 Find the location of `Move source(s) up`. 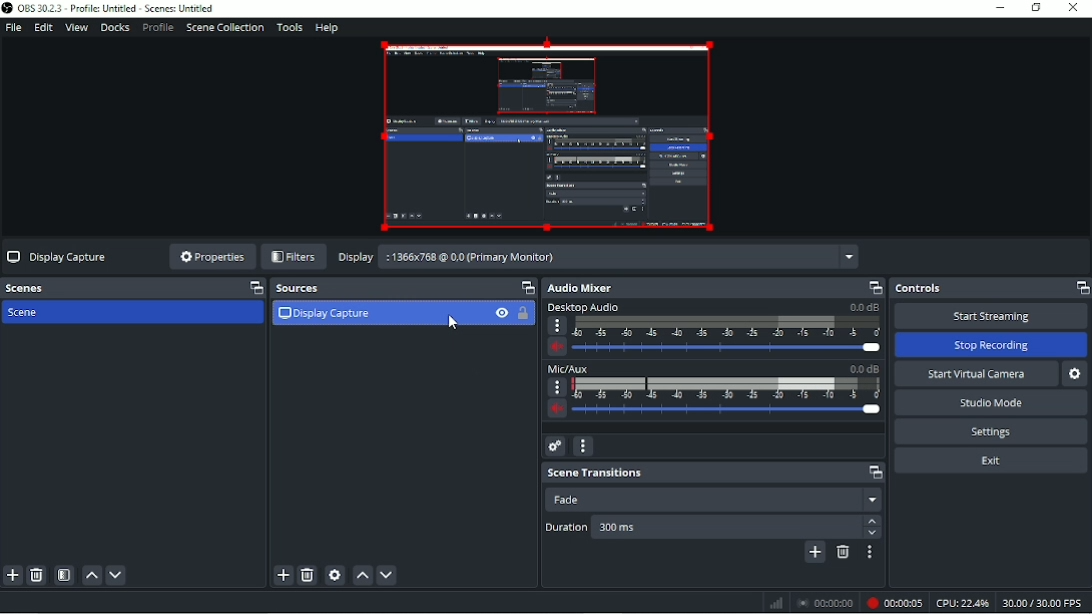

Move source(s) up is located at coordinates (362, 575).